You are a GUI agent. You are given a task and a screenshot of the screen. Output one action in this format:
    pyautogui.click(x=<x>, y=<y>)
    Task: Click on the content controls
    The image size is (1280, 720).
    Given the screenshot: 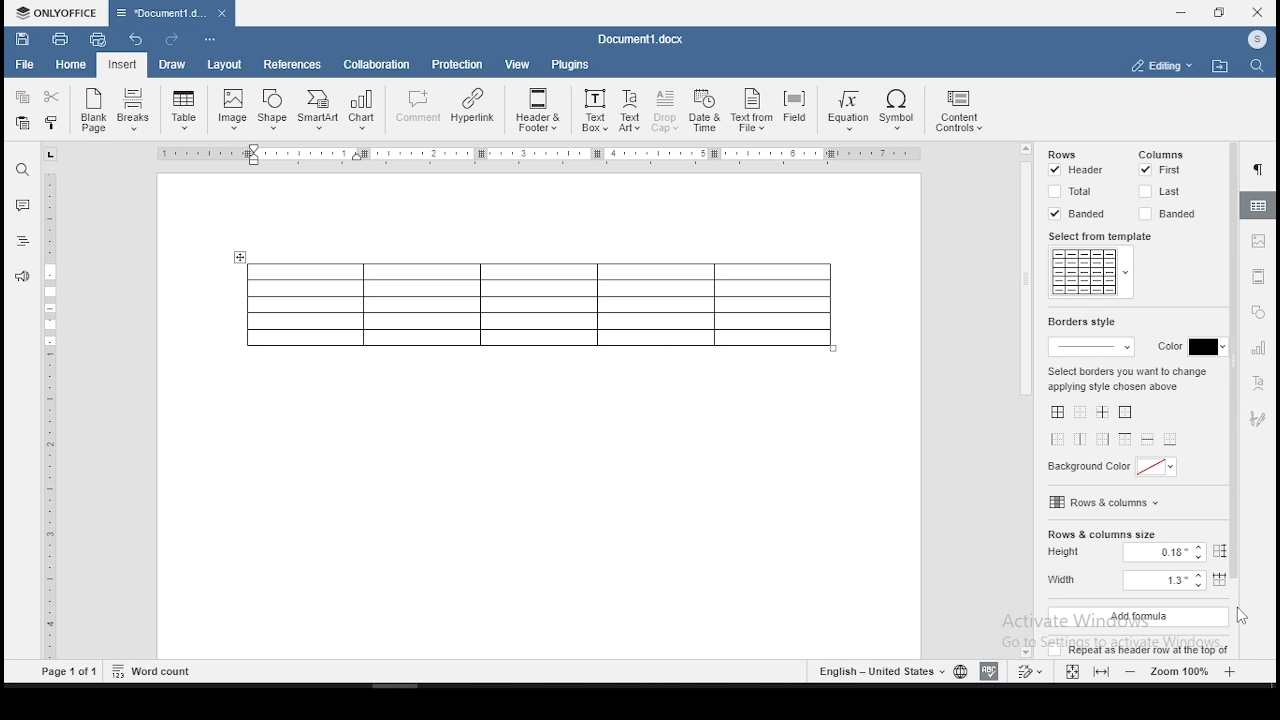 What is the action you would take?
    pyautogui.click(x=963, y=113)
    